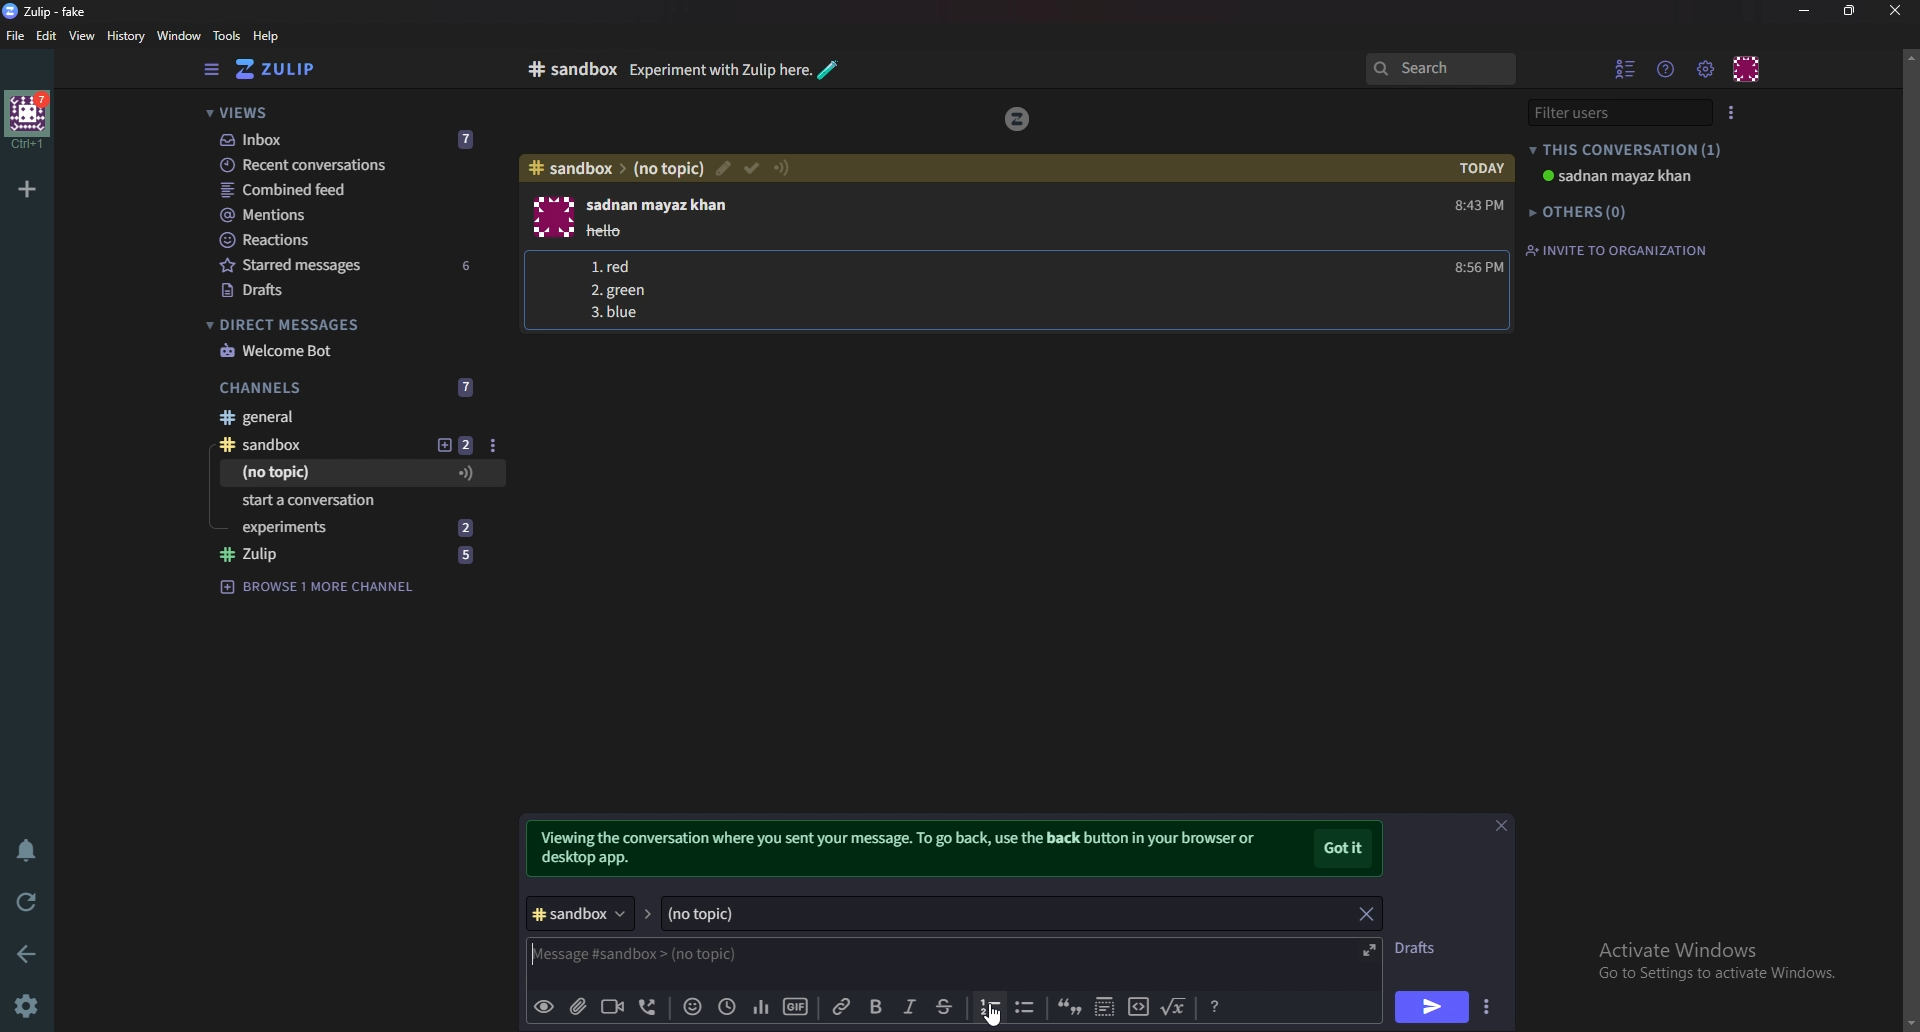  What do you see at coordinates (1364, 913) in the screenshot?
I see `remove topic` at bounding box center [1364, 913].